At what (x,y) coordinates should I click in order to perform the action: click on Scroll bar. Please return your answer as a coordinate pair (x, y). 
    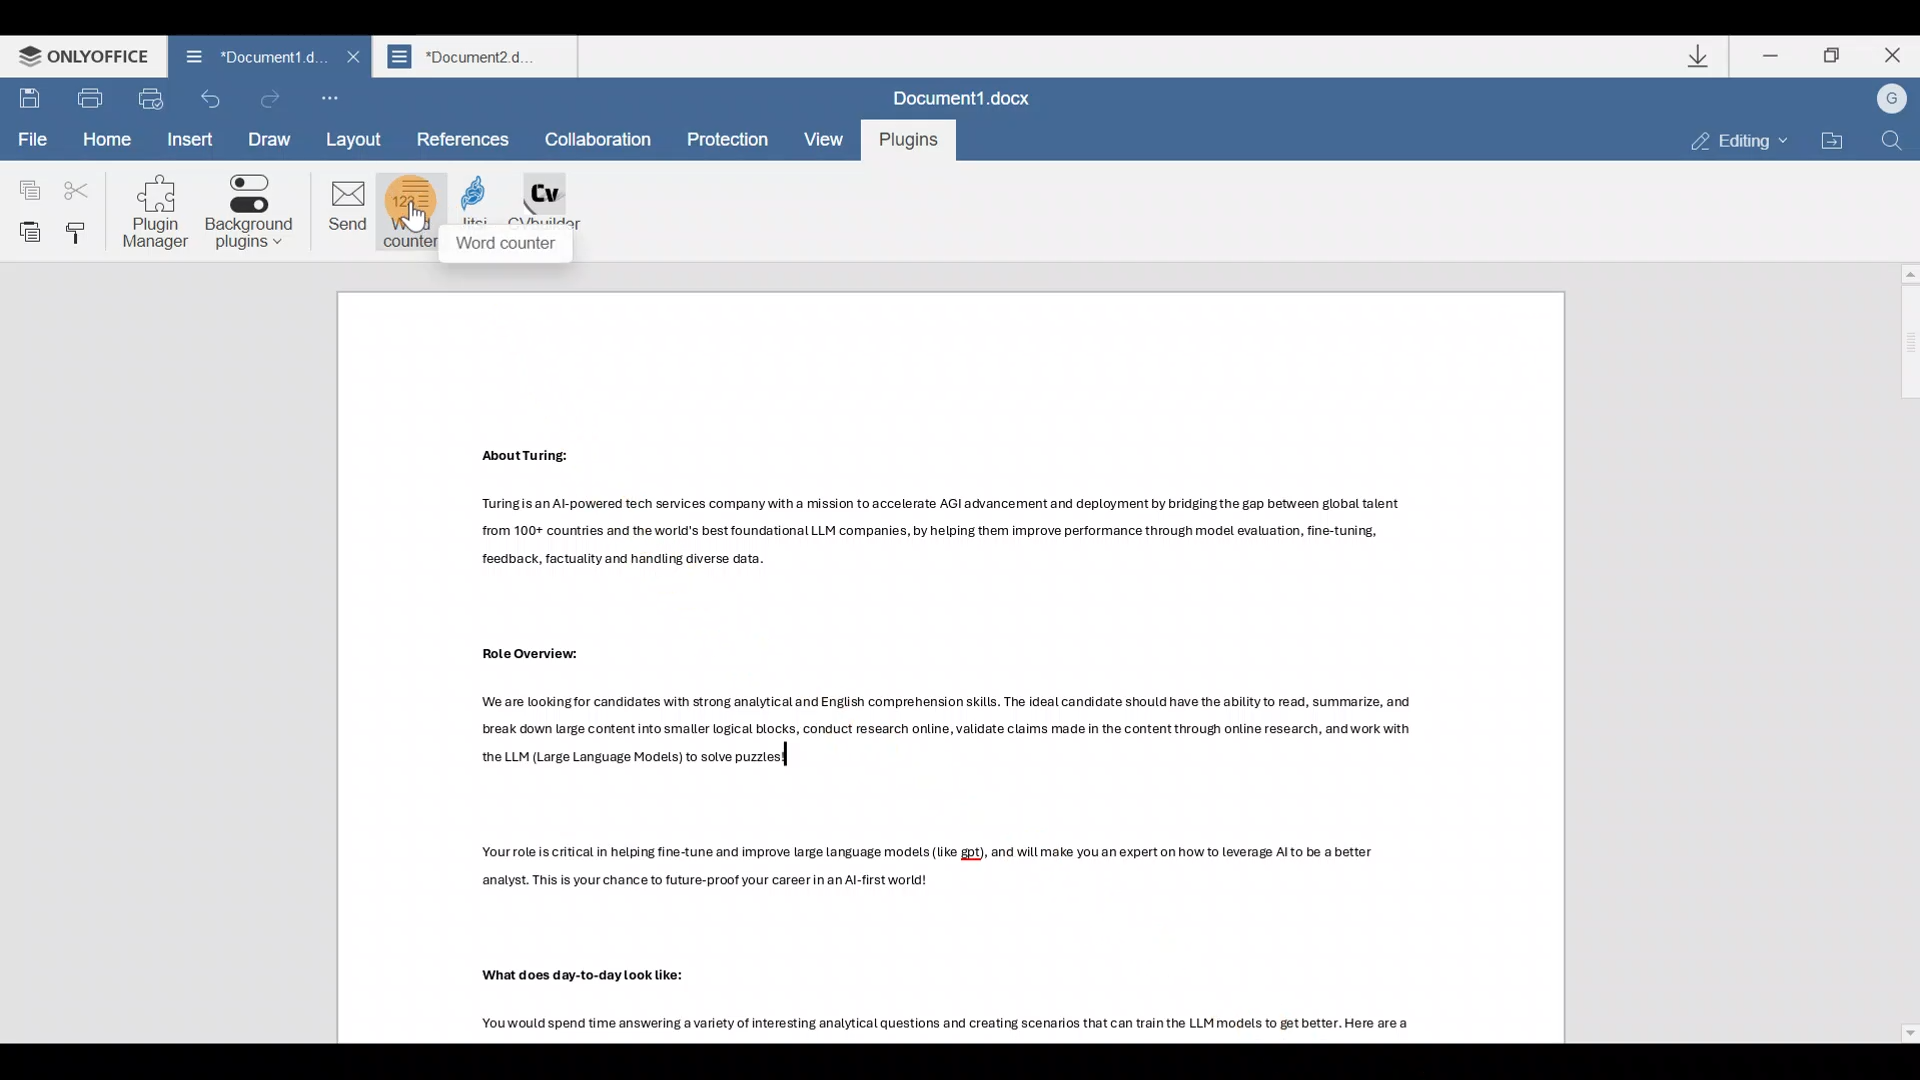
    Looking at the image, I should click on (1902, 652).